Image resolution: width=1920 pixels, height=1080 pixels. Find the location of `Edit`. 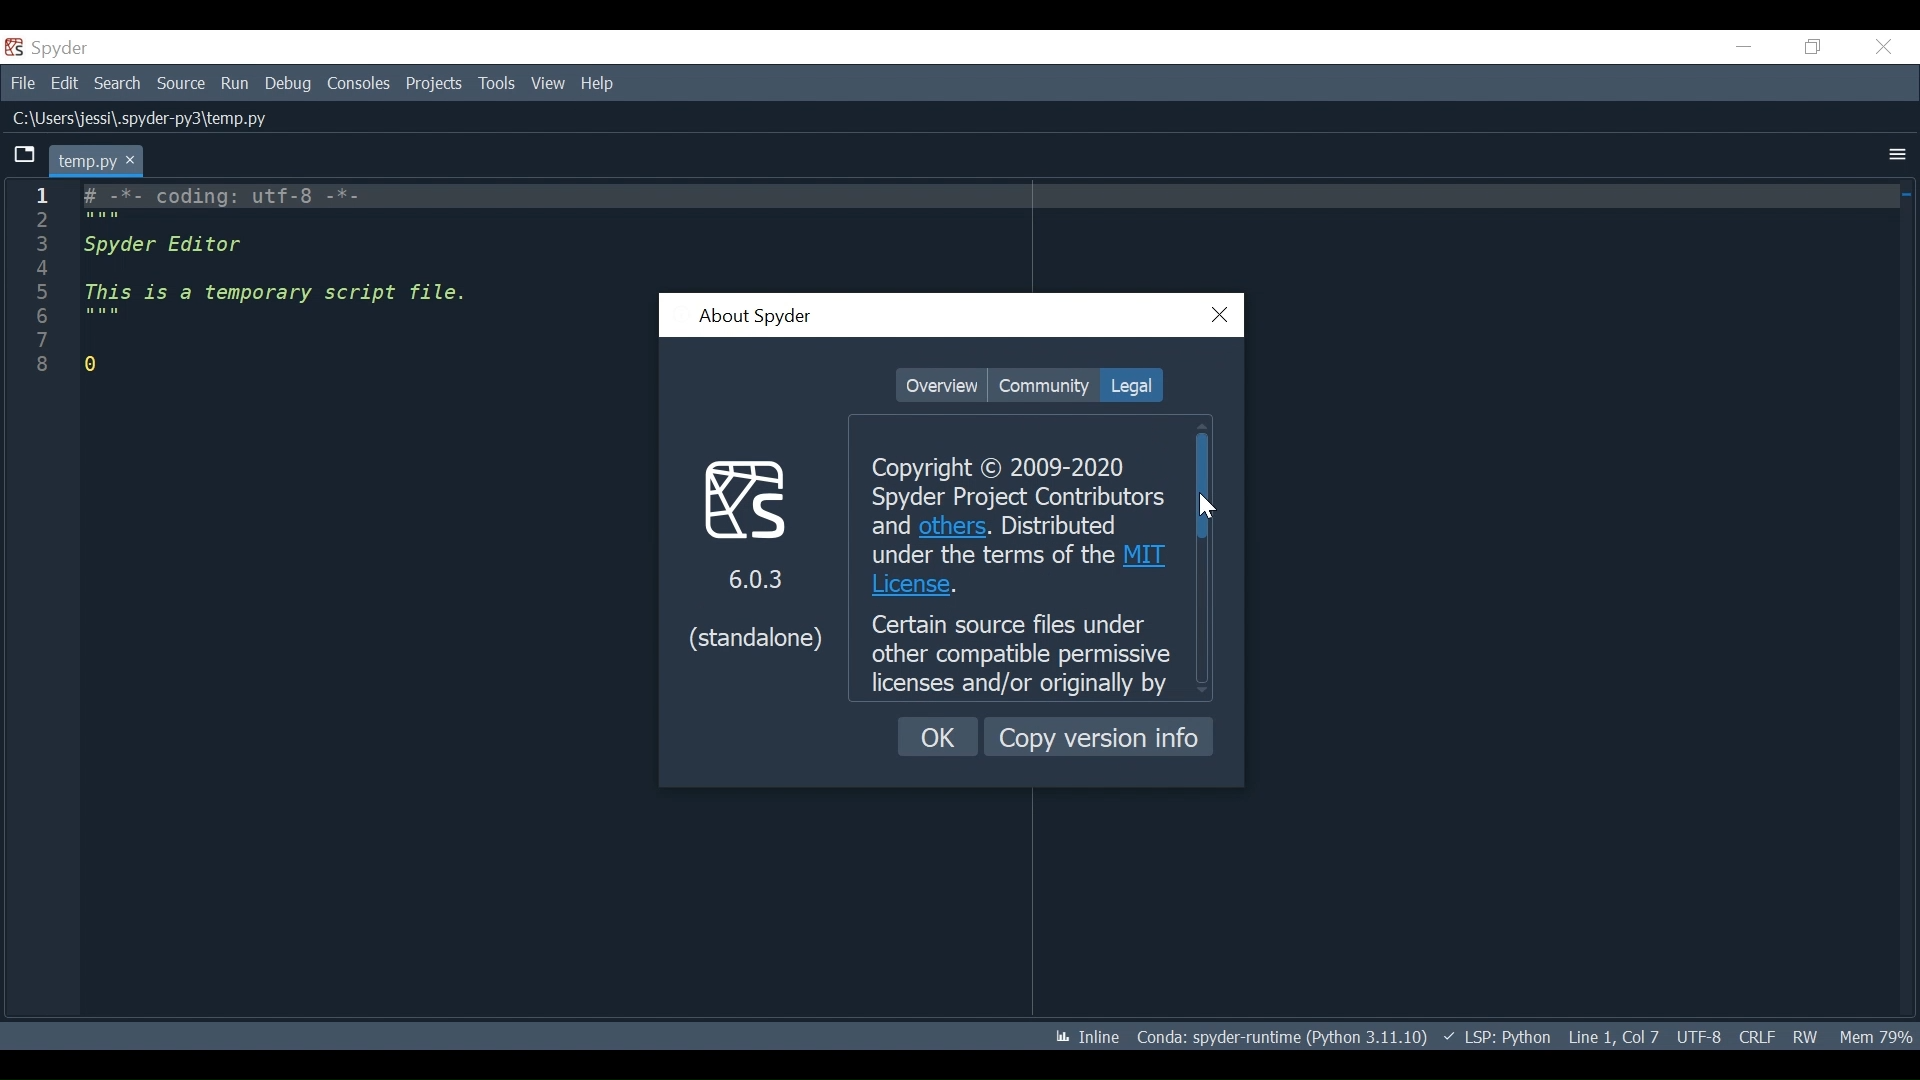

Edit is located at coordinates (64, 82).